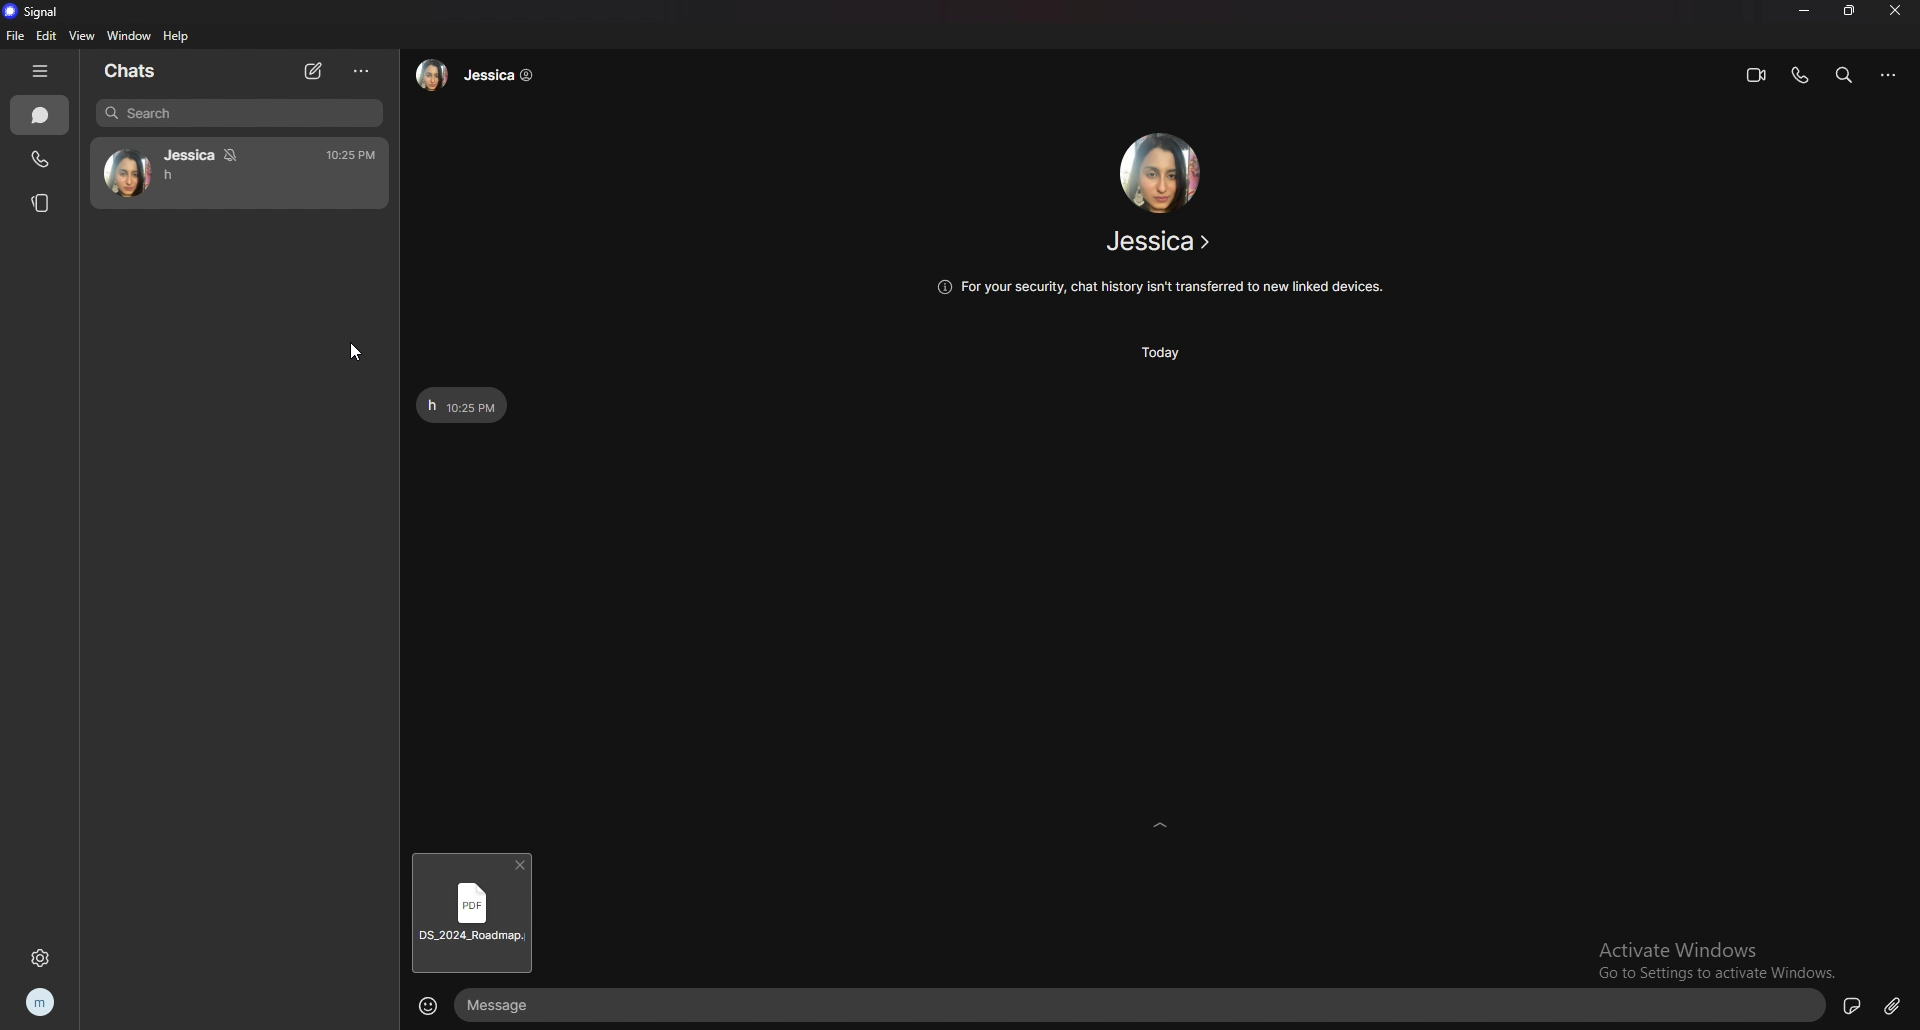 The height and width of the screenshot is (1030, 1920). Describe the element at coordinates (130, 70) in the screenshot. I see `chats` at that location.